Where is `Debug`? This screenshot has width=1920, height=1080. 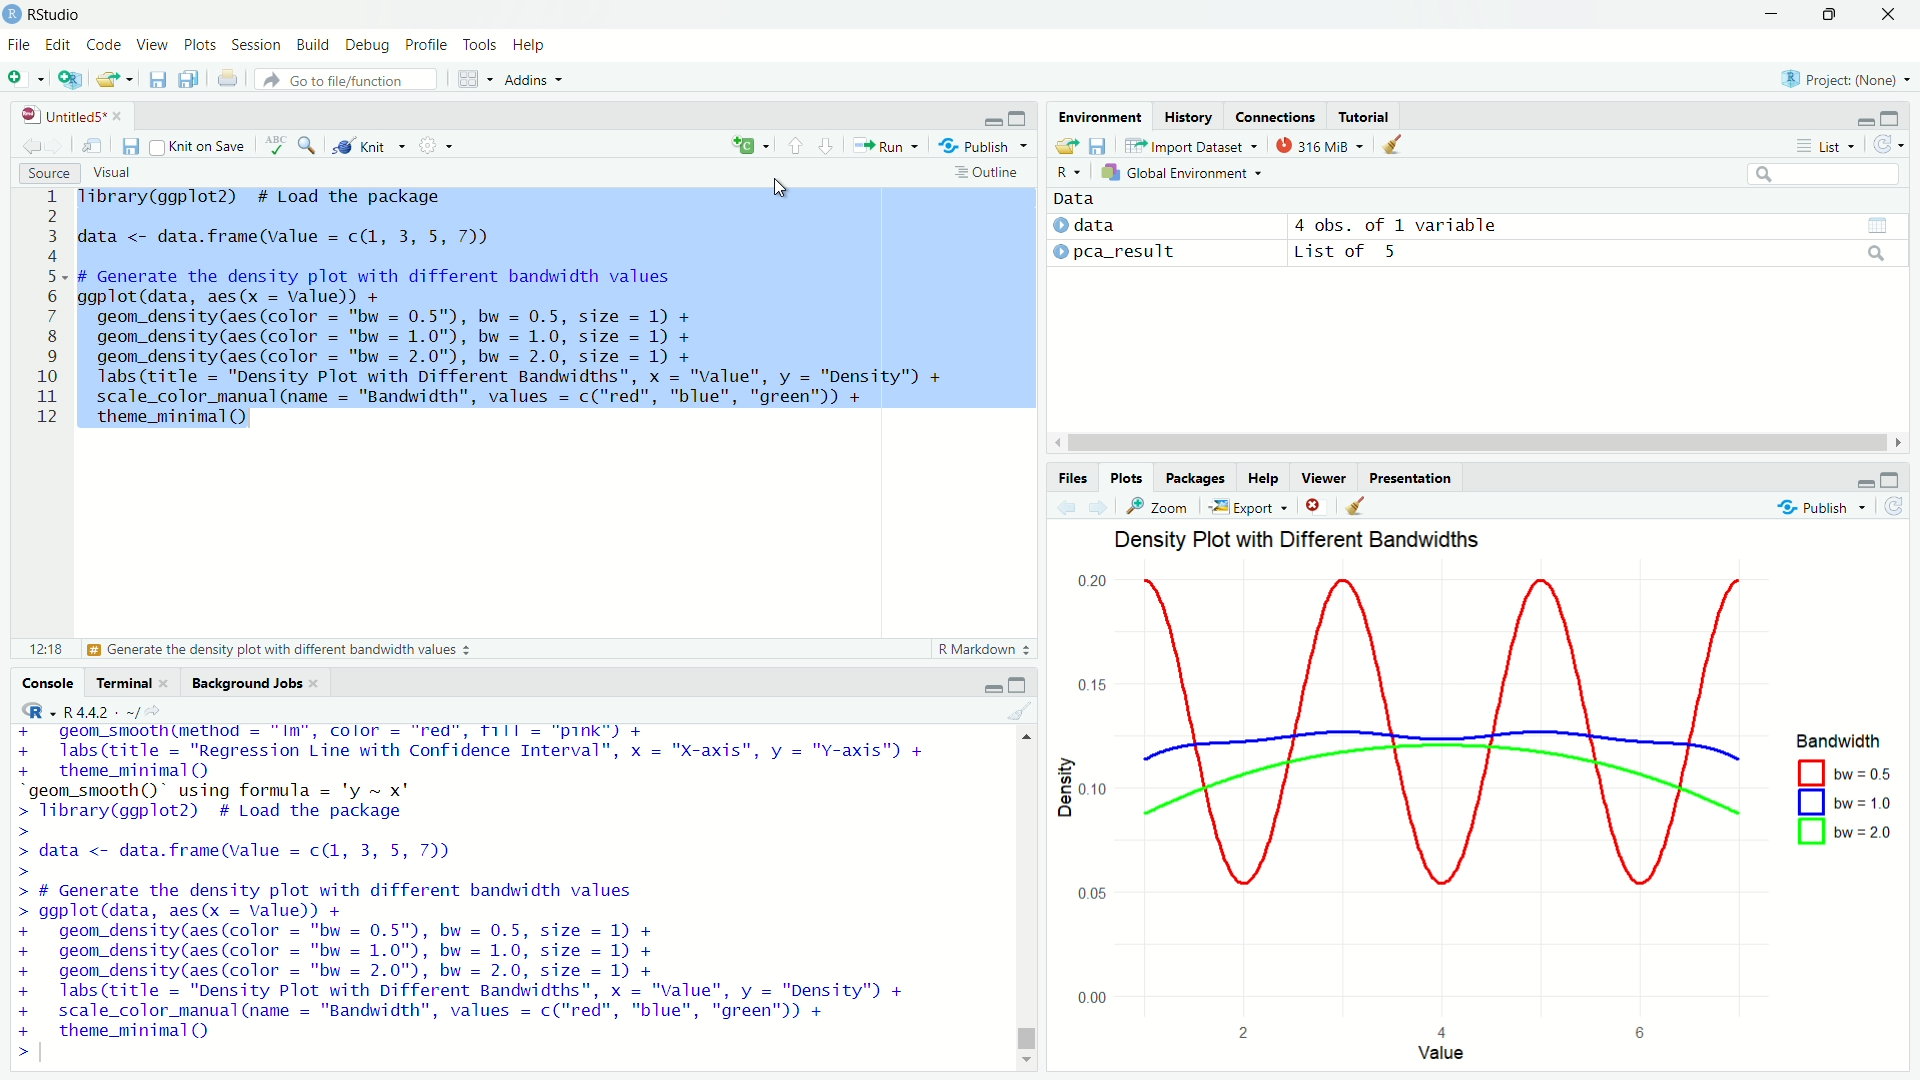
Debug is located at coordinates (367, 45).